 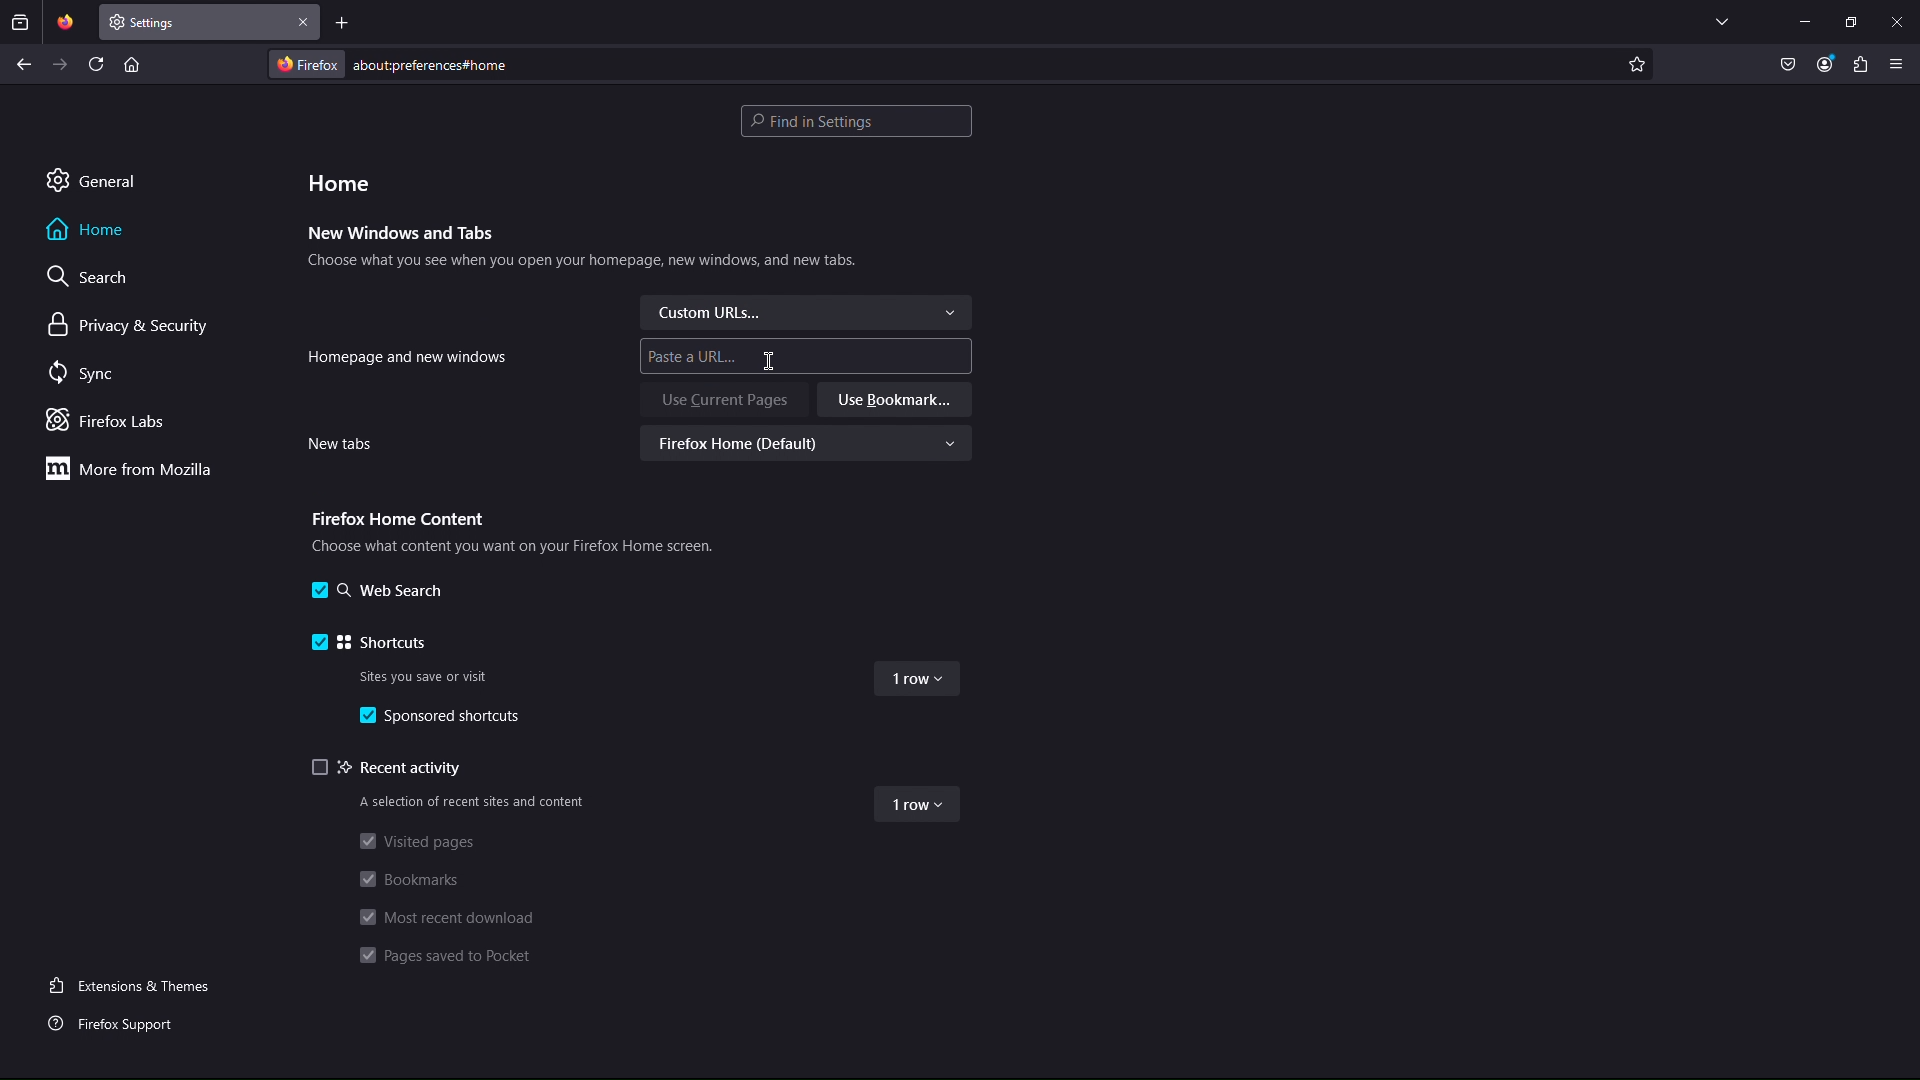 I want to click on Custom URLs..., so click(x=805, y=312).